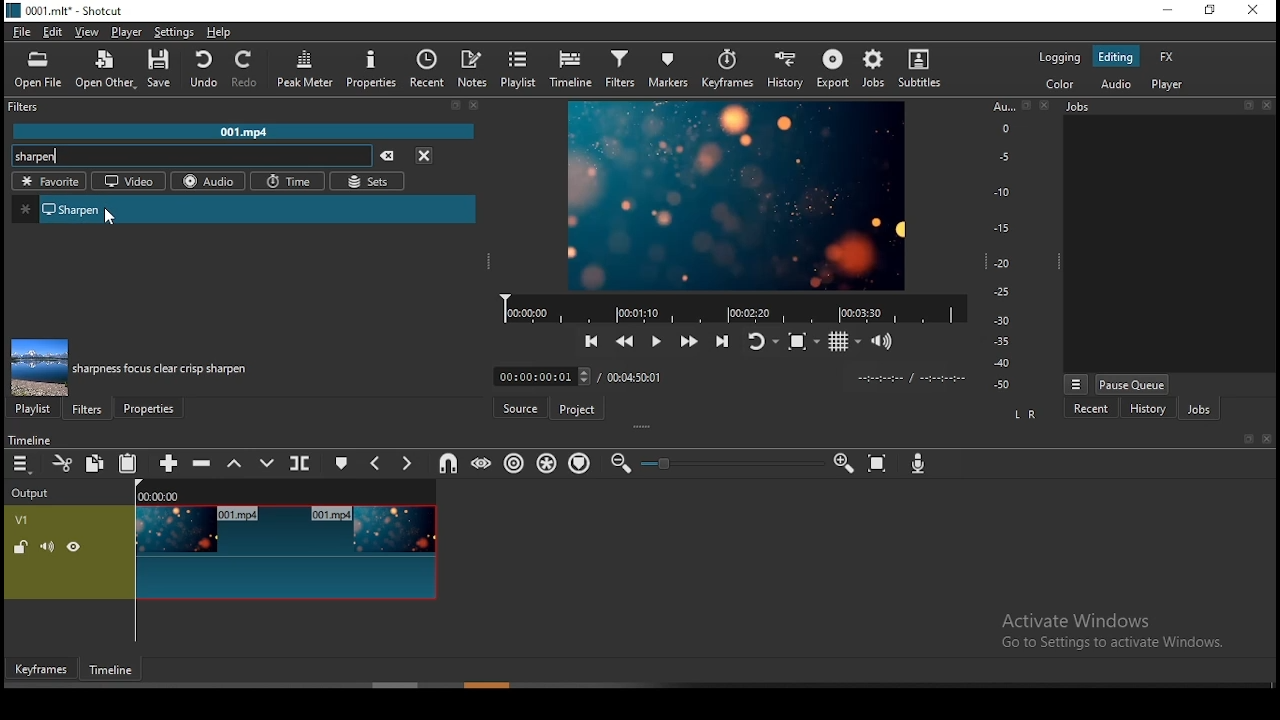  Describe the element at coordinates (237, 465) in the screenshot. I see `lift` at that location.